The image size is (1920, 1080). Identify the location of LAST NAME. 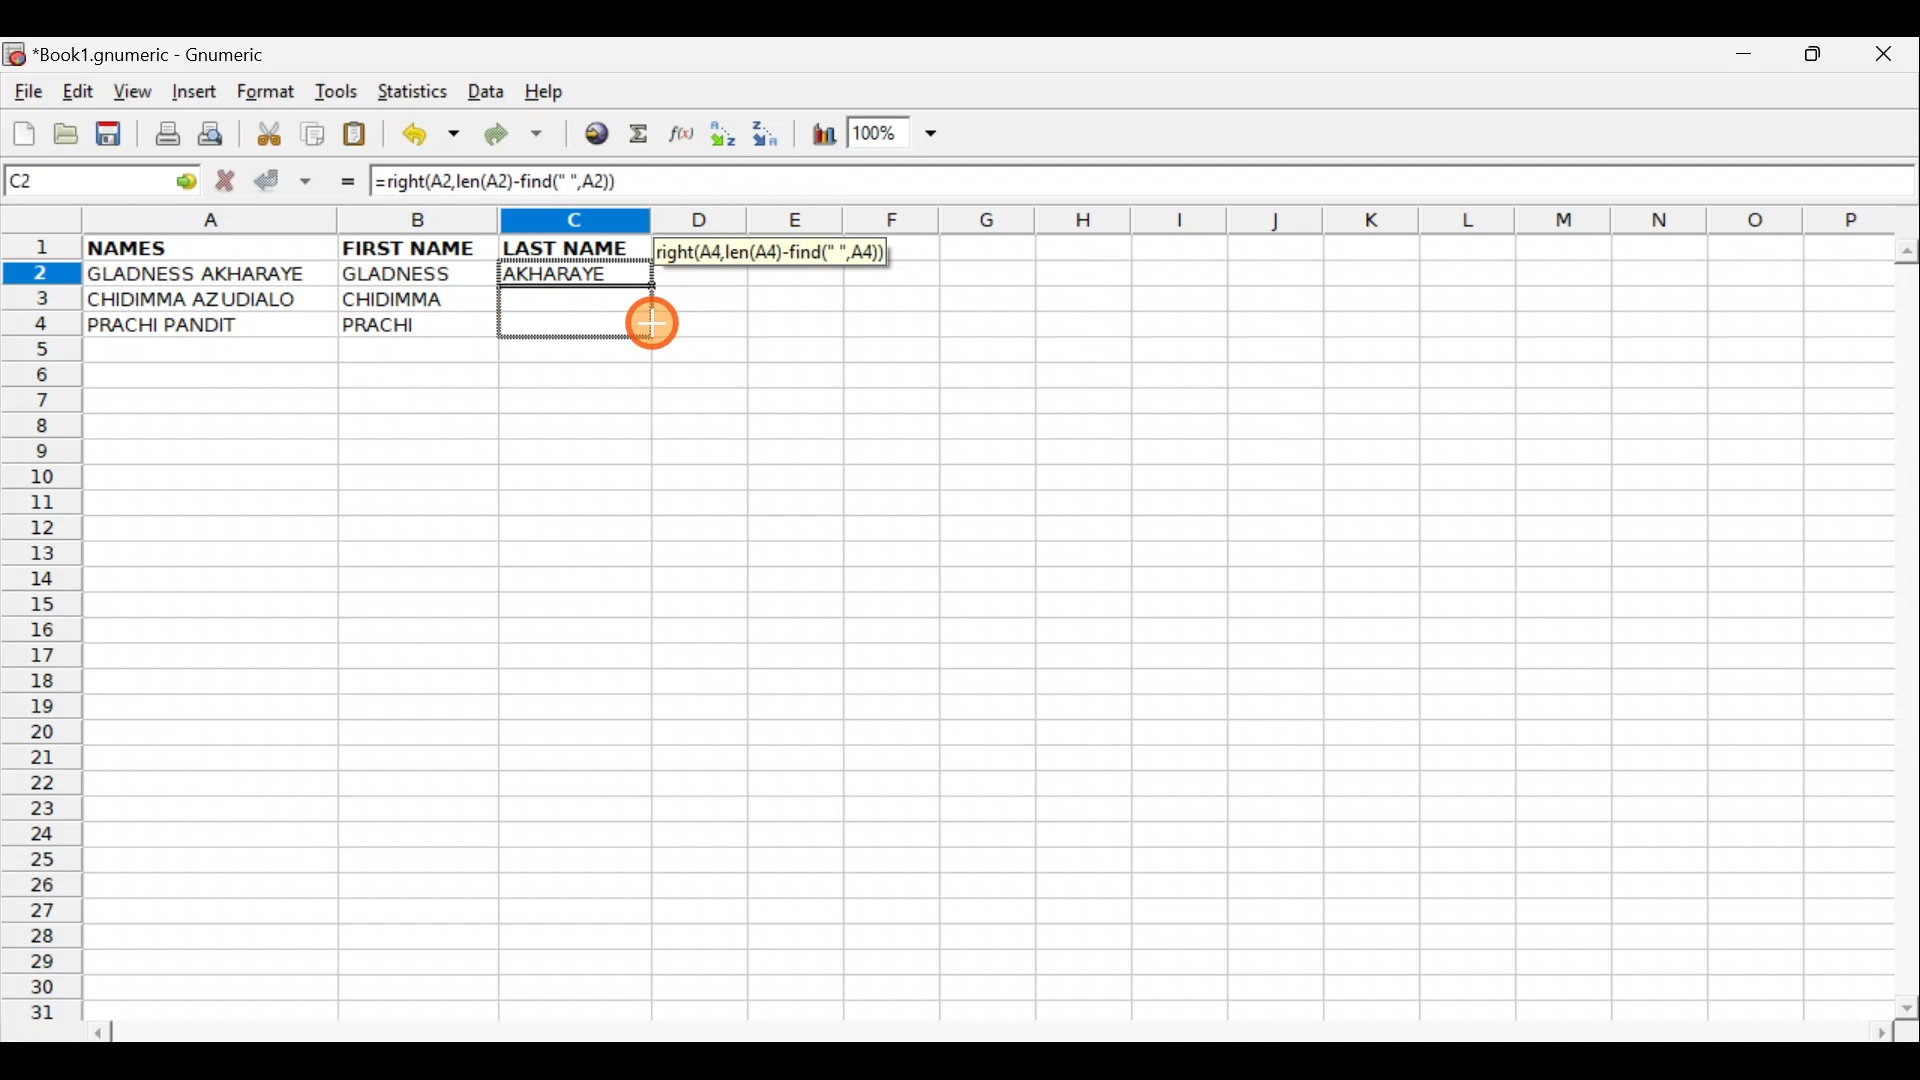
(577, 248).